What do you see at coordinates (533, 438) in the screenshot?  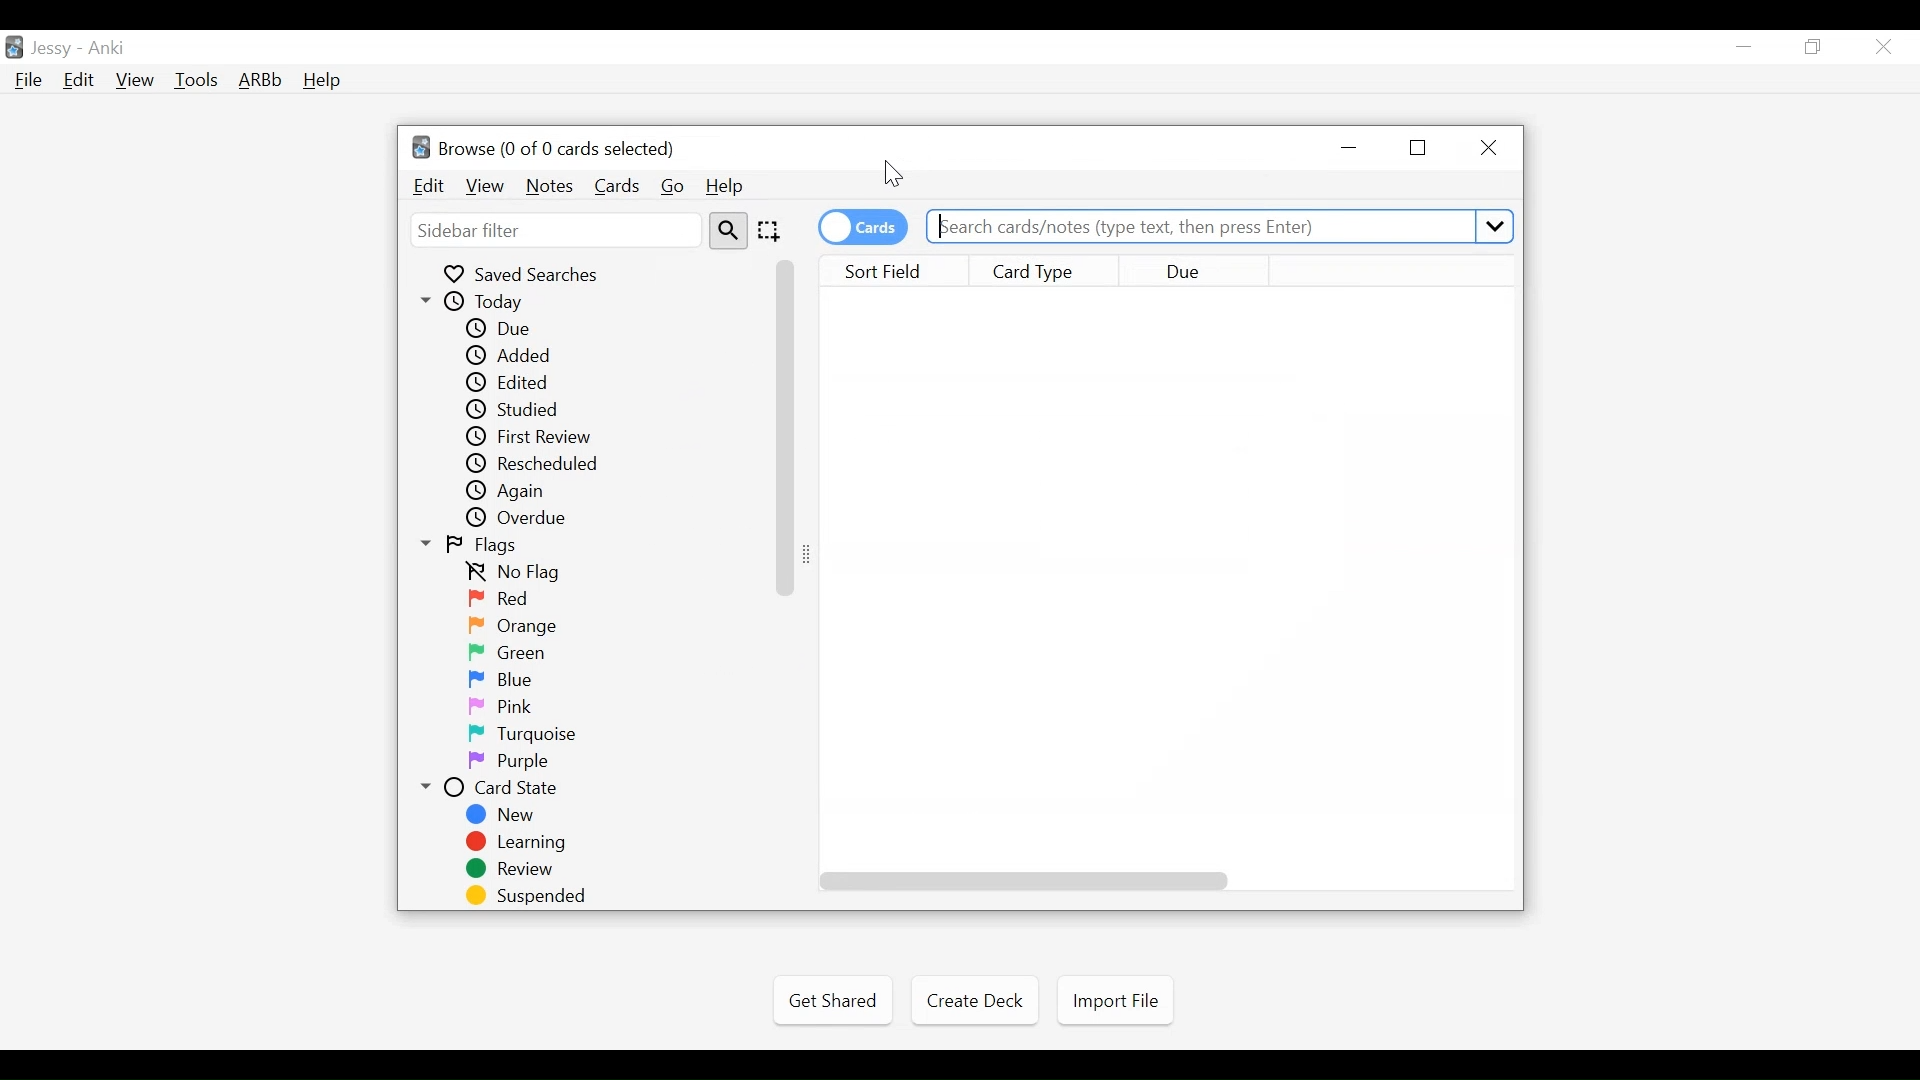 I see `First Review` at bounding box center [533, 438].